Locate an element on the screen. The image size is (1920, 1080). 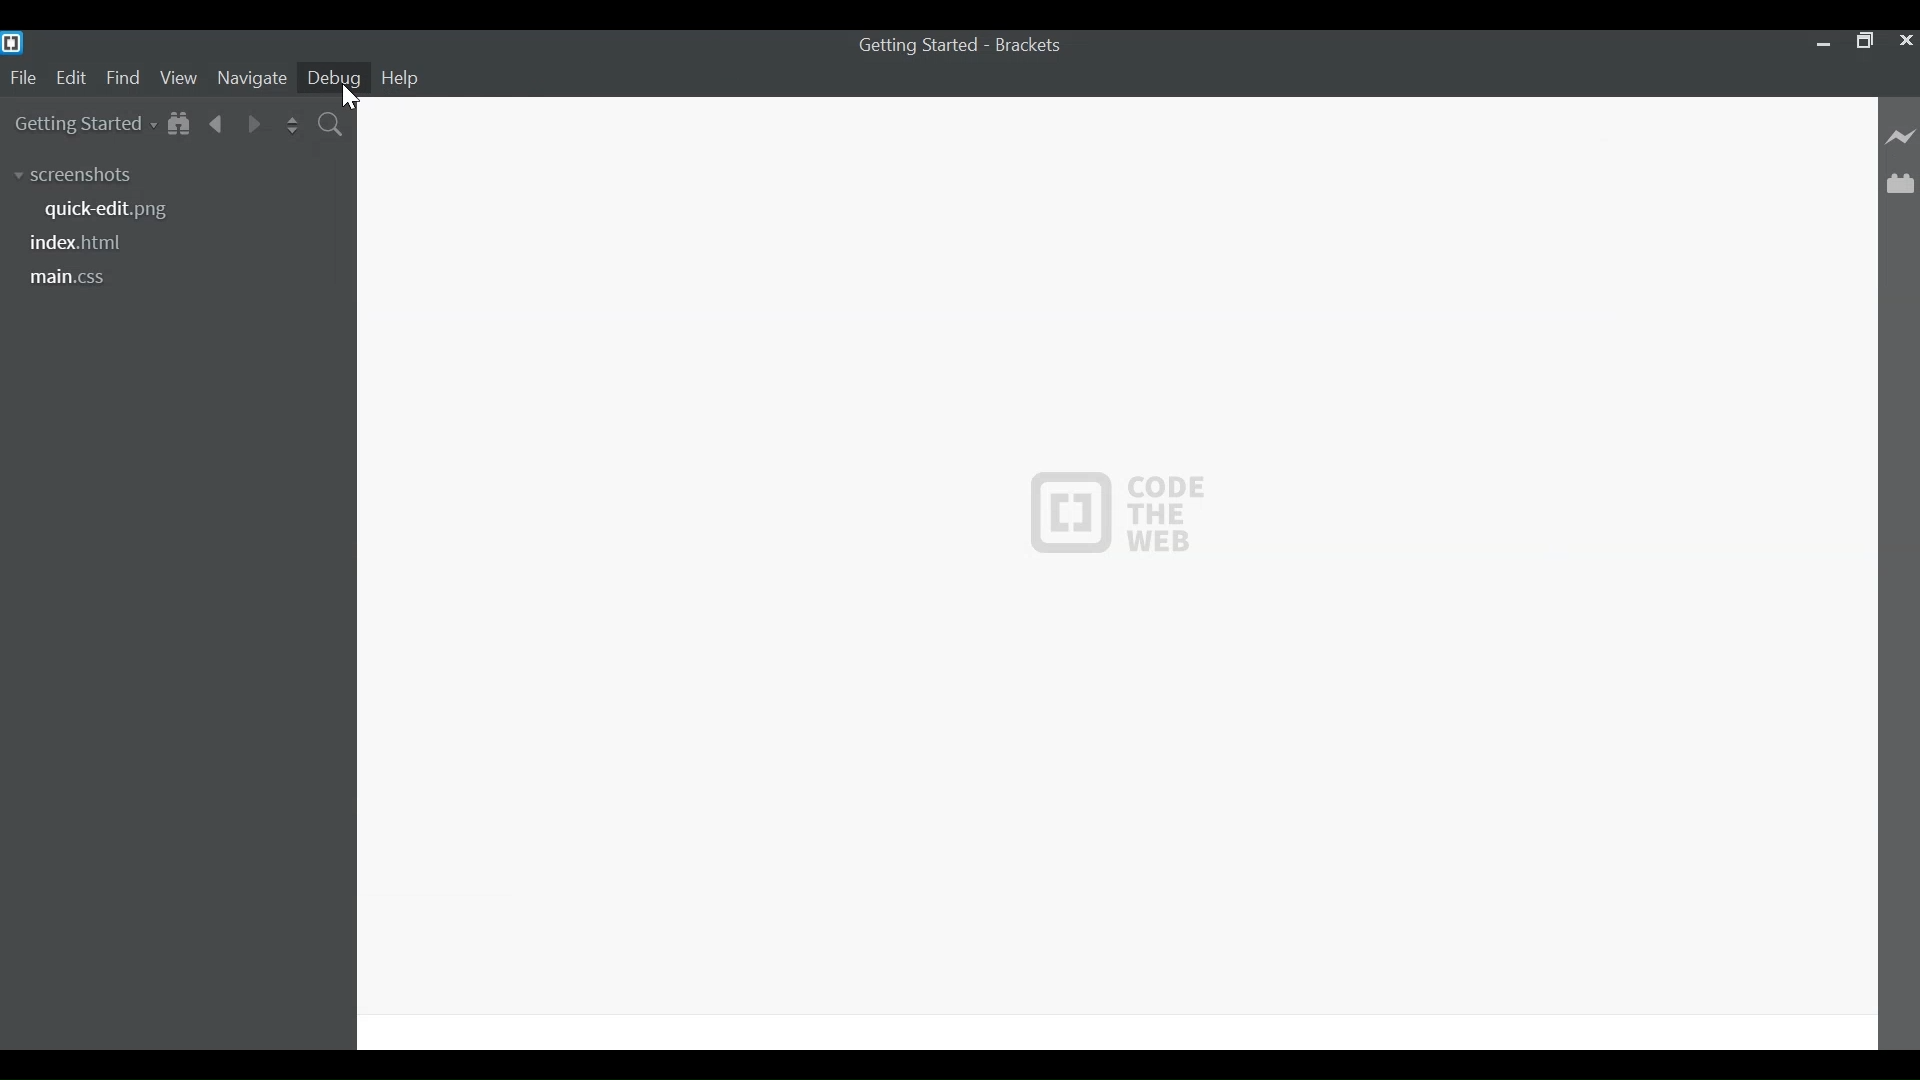
Debug is located at coordinates (332, 77).